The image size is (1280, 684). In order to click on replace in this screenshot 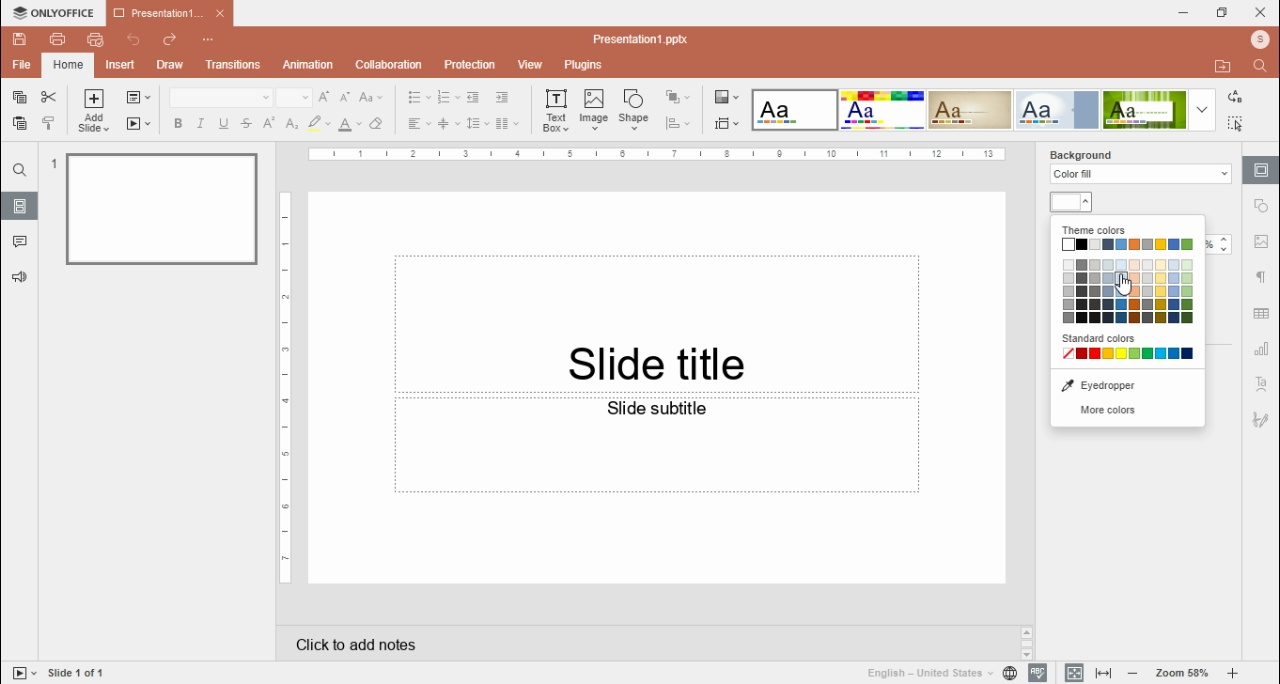, I will do `click(1236, 97)`.